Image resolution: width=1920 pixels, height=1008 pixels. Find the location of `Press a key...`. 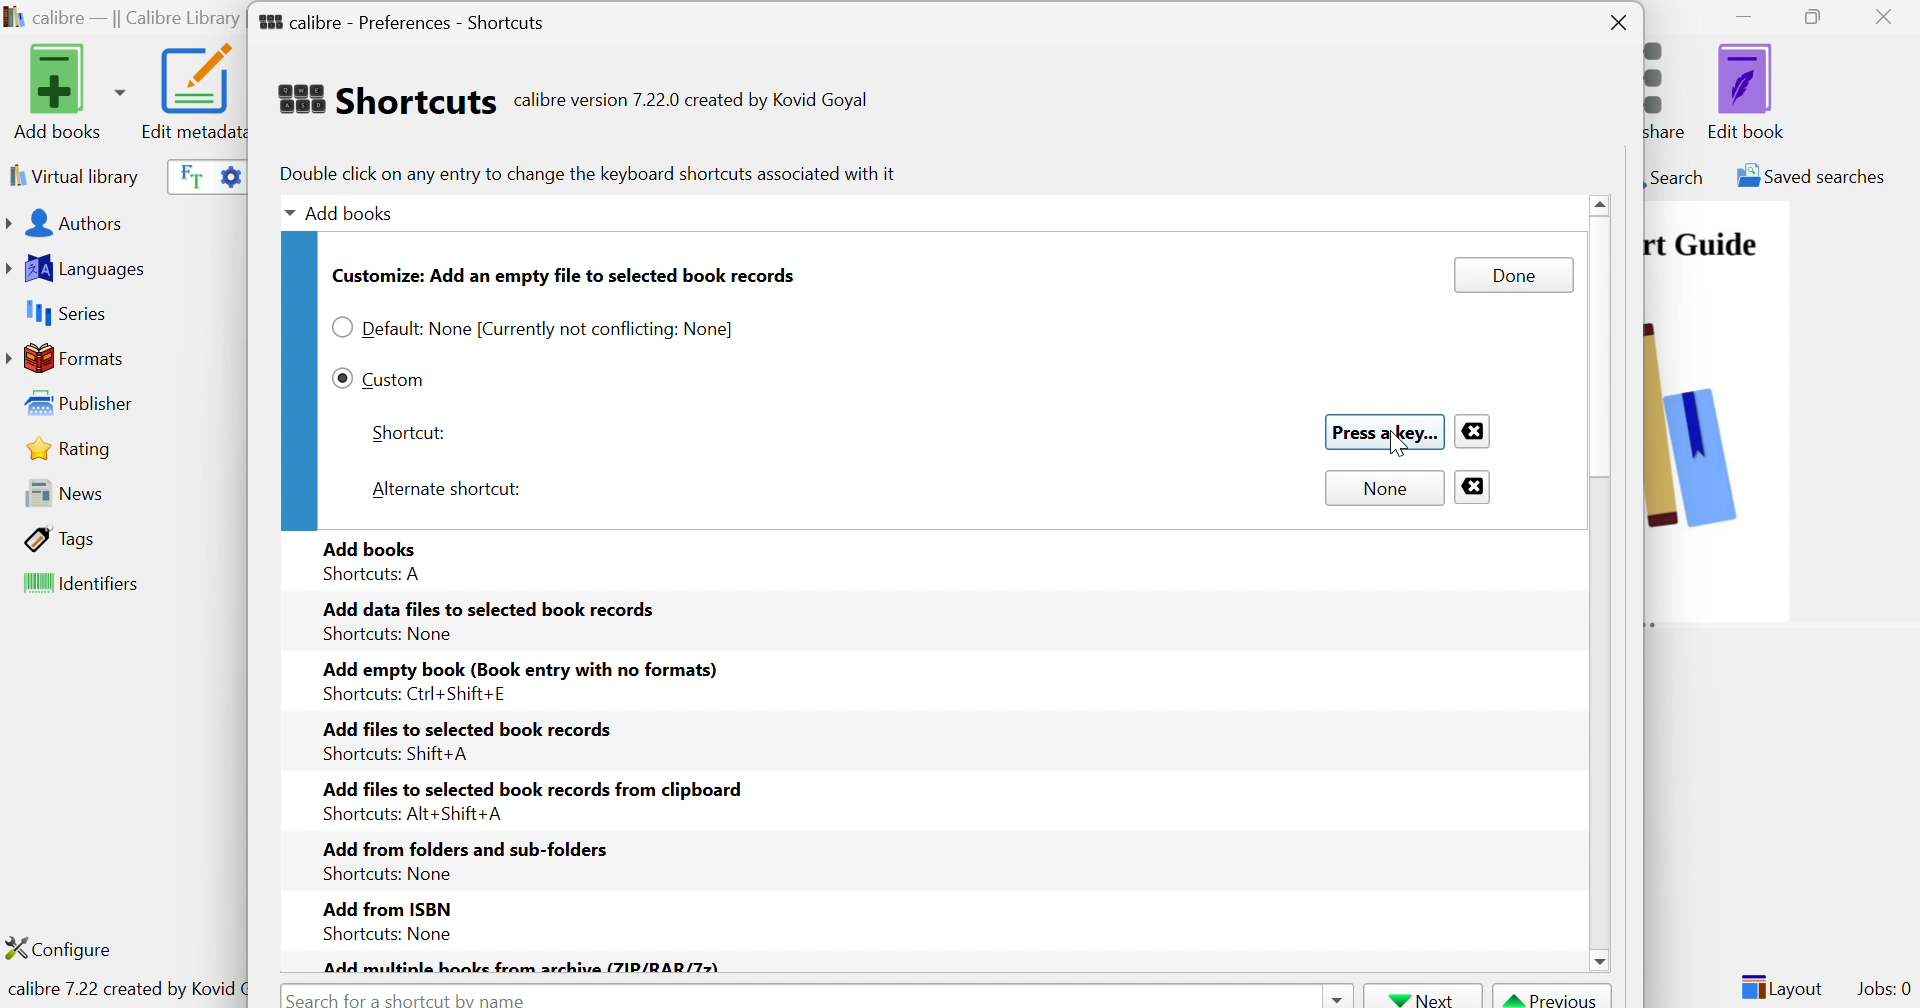

Press a key... is located at coordinates (1385, 432).